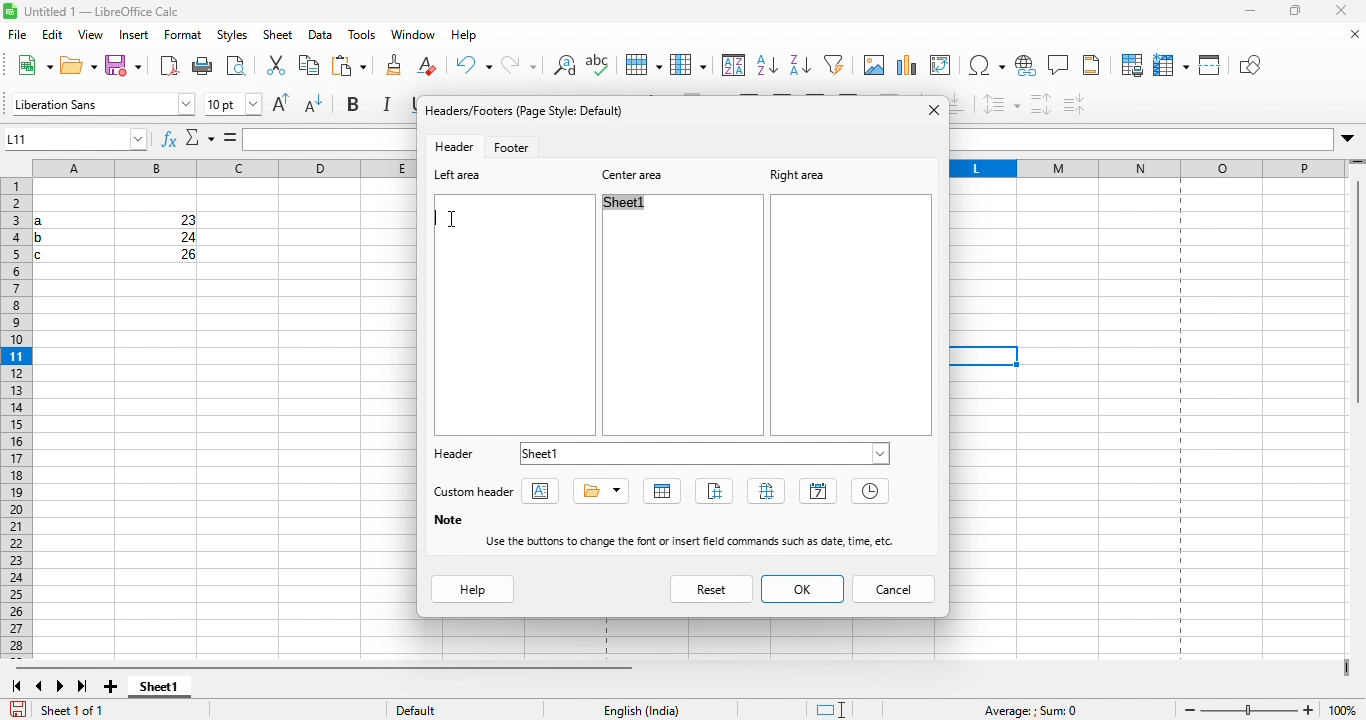 The width and height of the screenshot is (1366, 720). What do you see at coordinates (1126, 66) in the screenshot?
I see `print area` at bounding box center [1126, 66].